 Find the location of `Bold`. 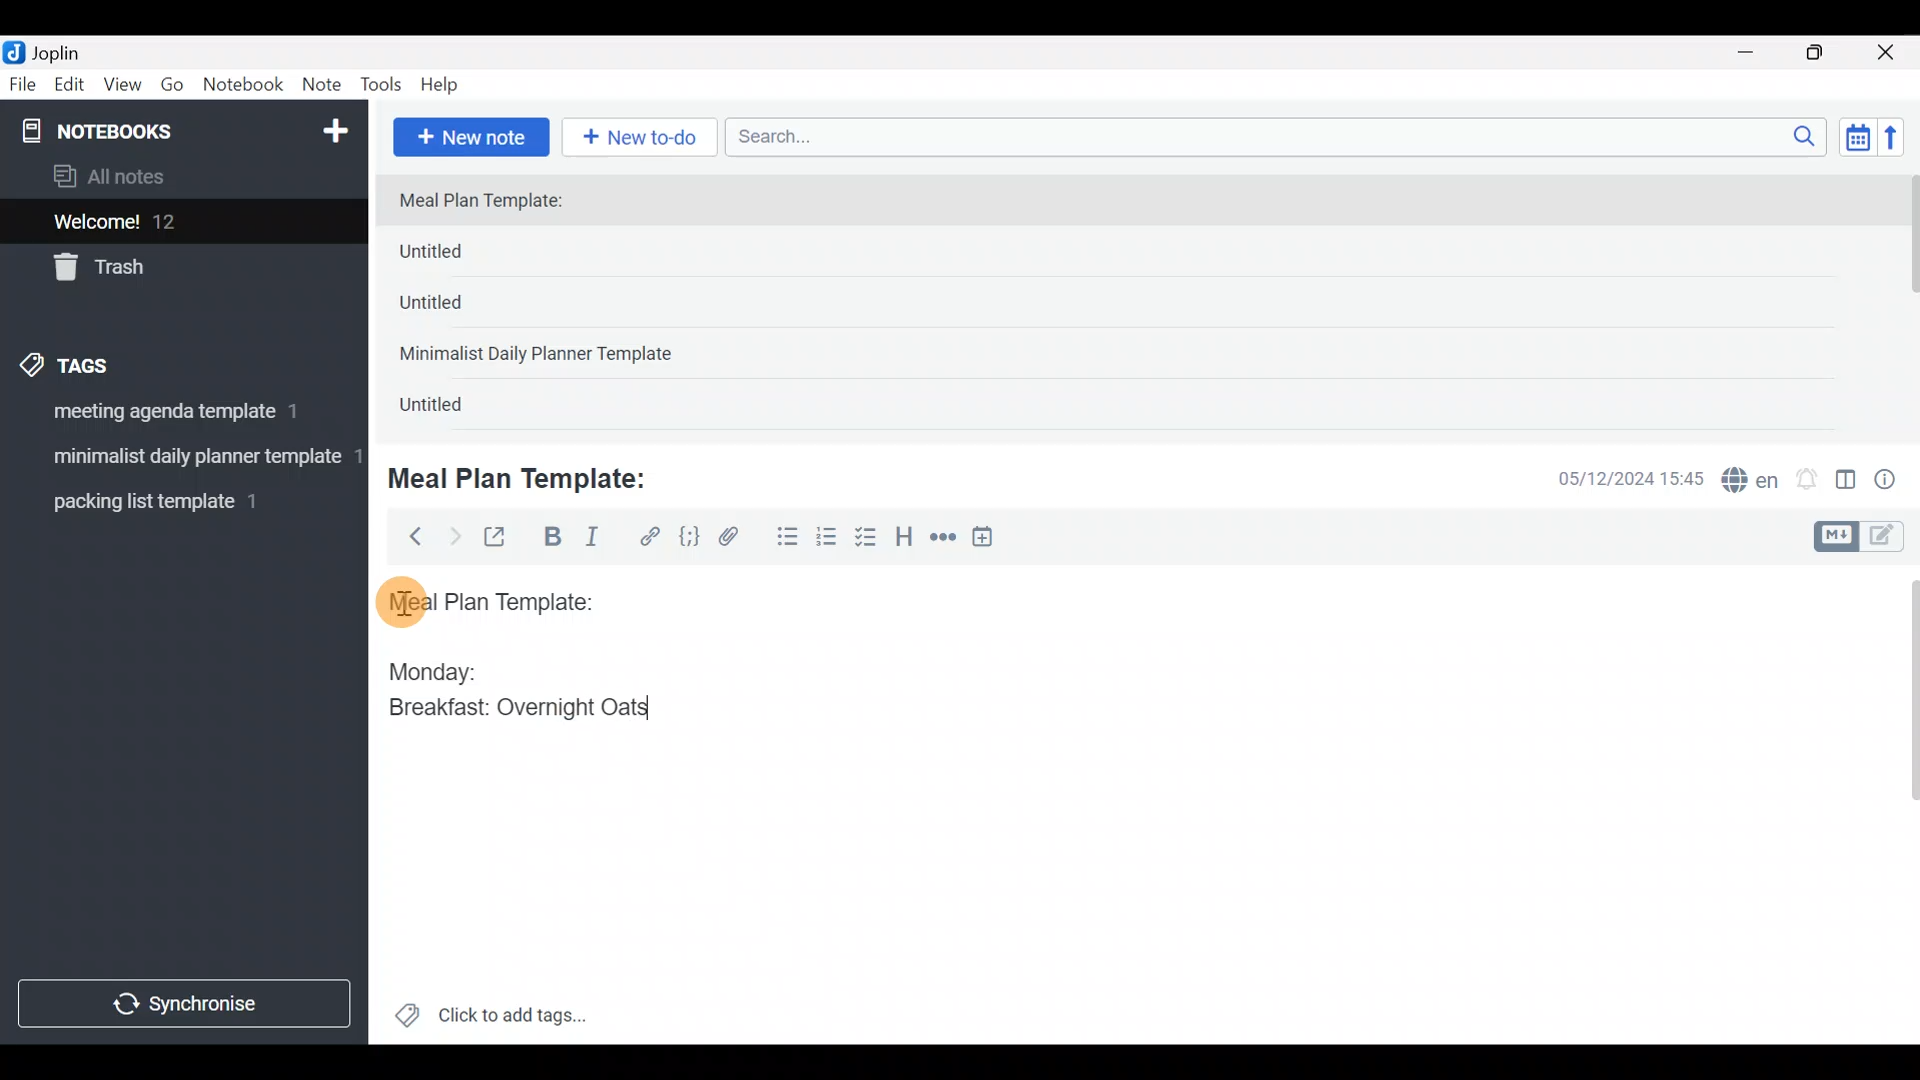

Bold is located at coordinates (551, 539).